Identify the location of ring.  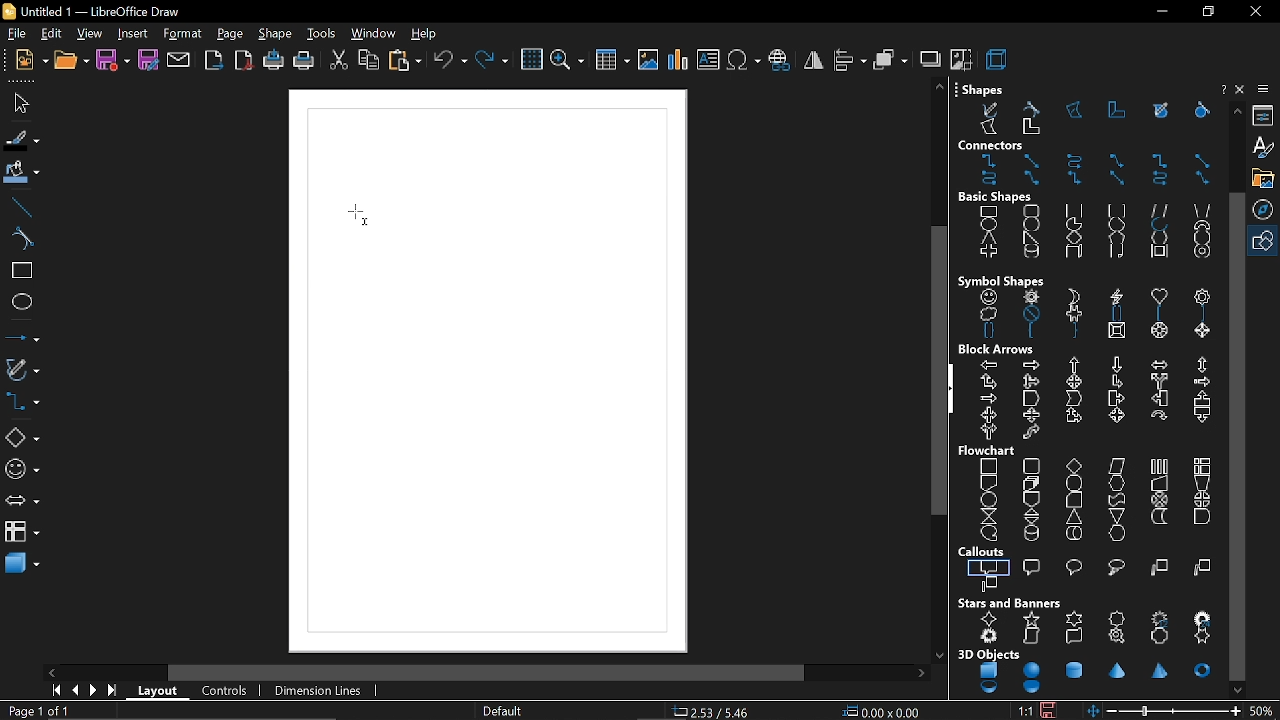
(1202, 254).